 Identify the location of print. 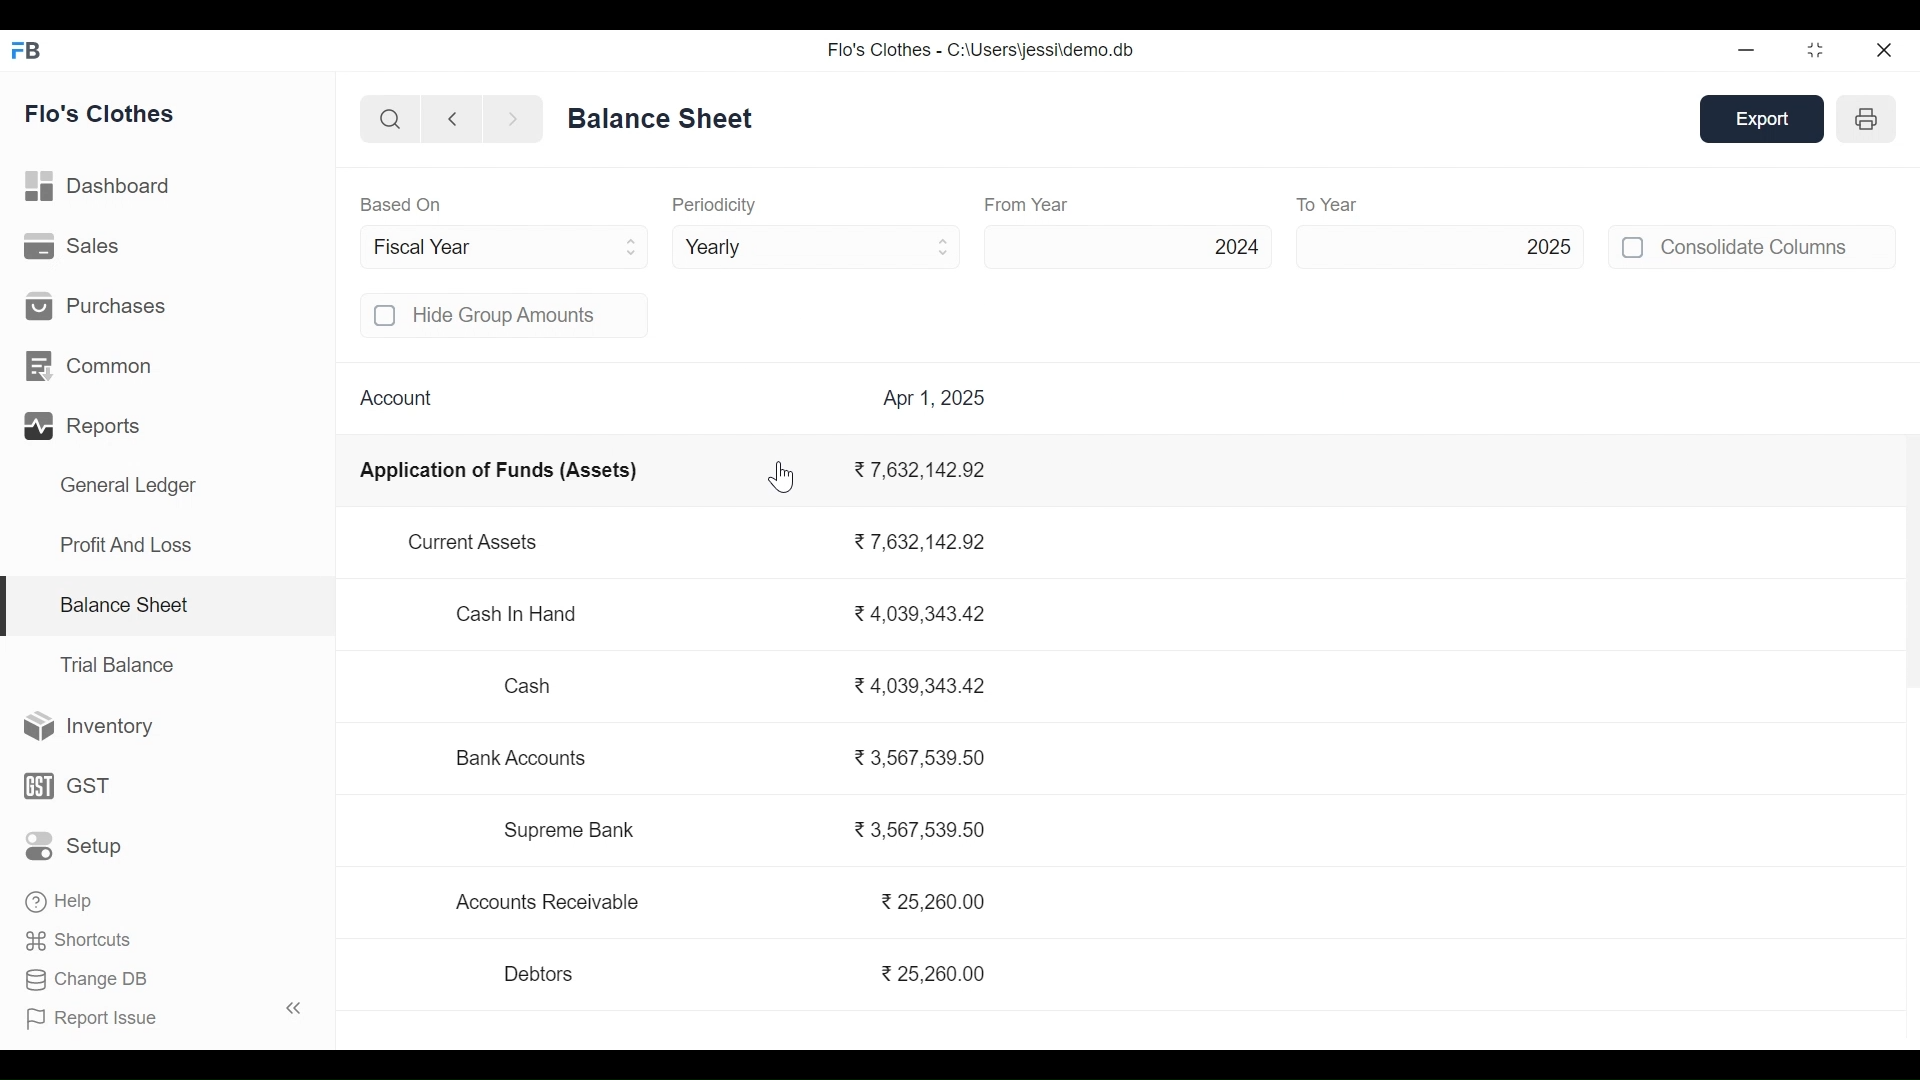
(1869, 118).